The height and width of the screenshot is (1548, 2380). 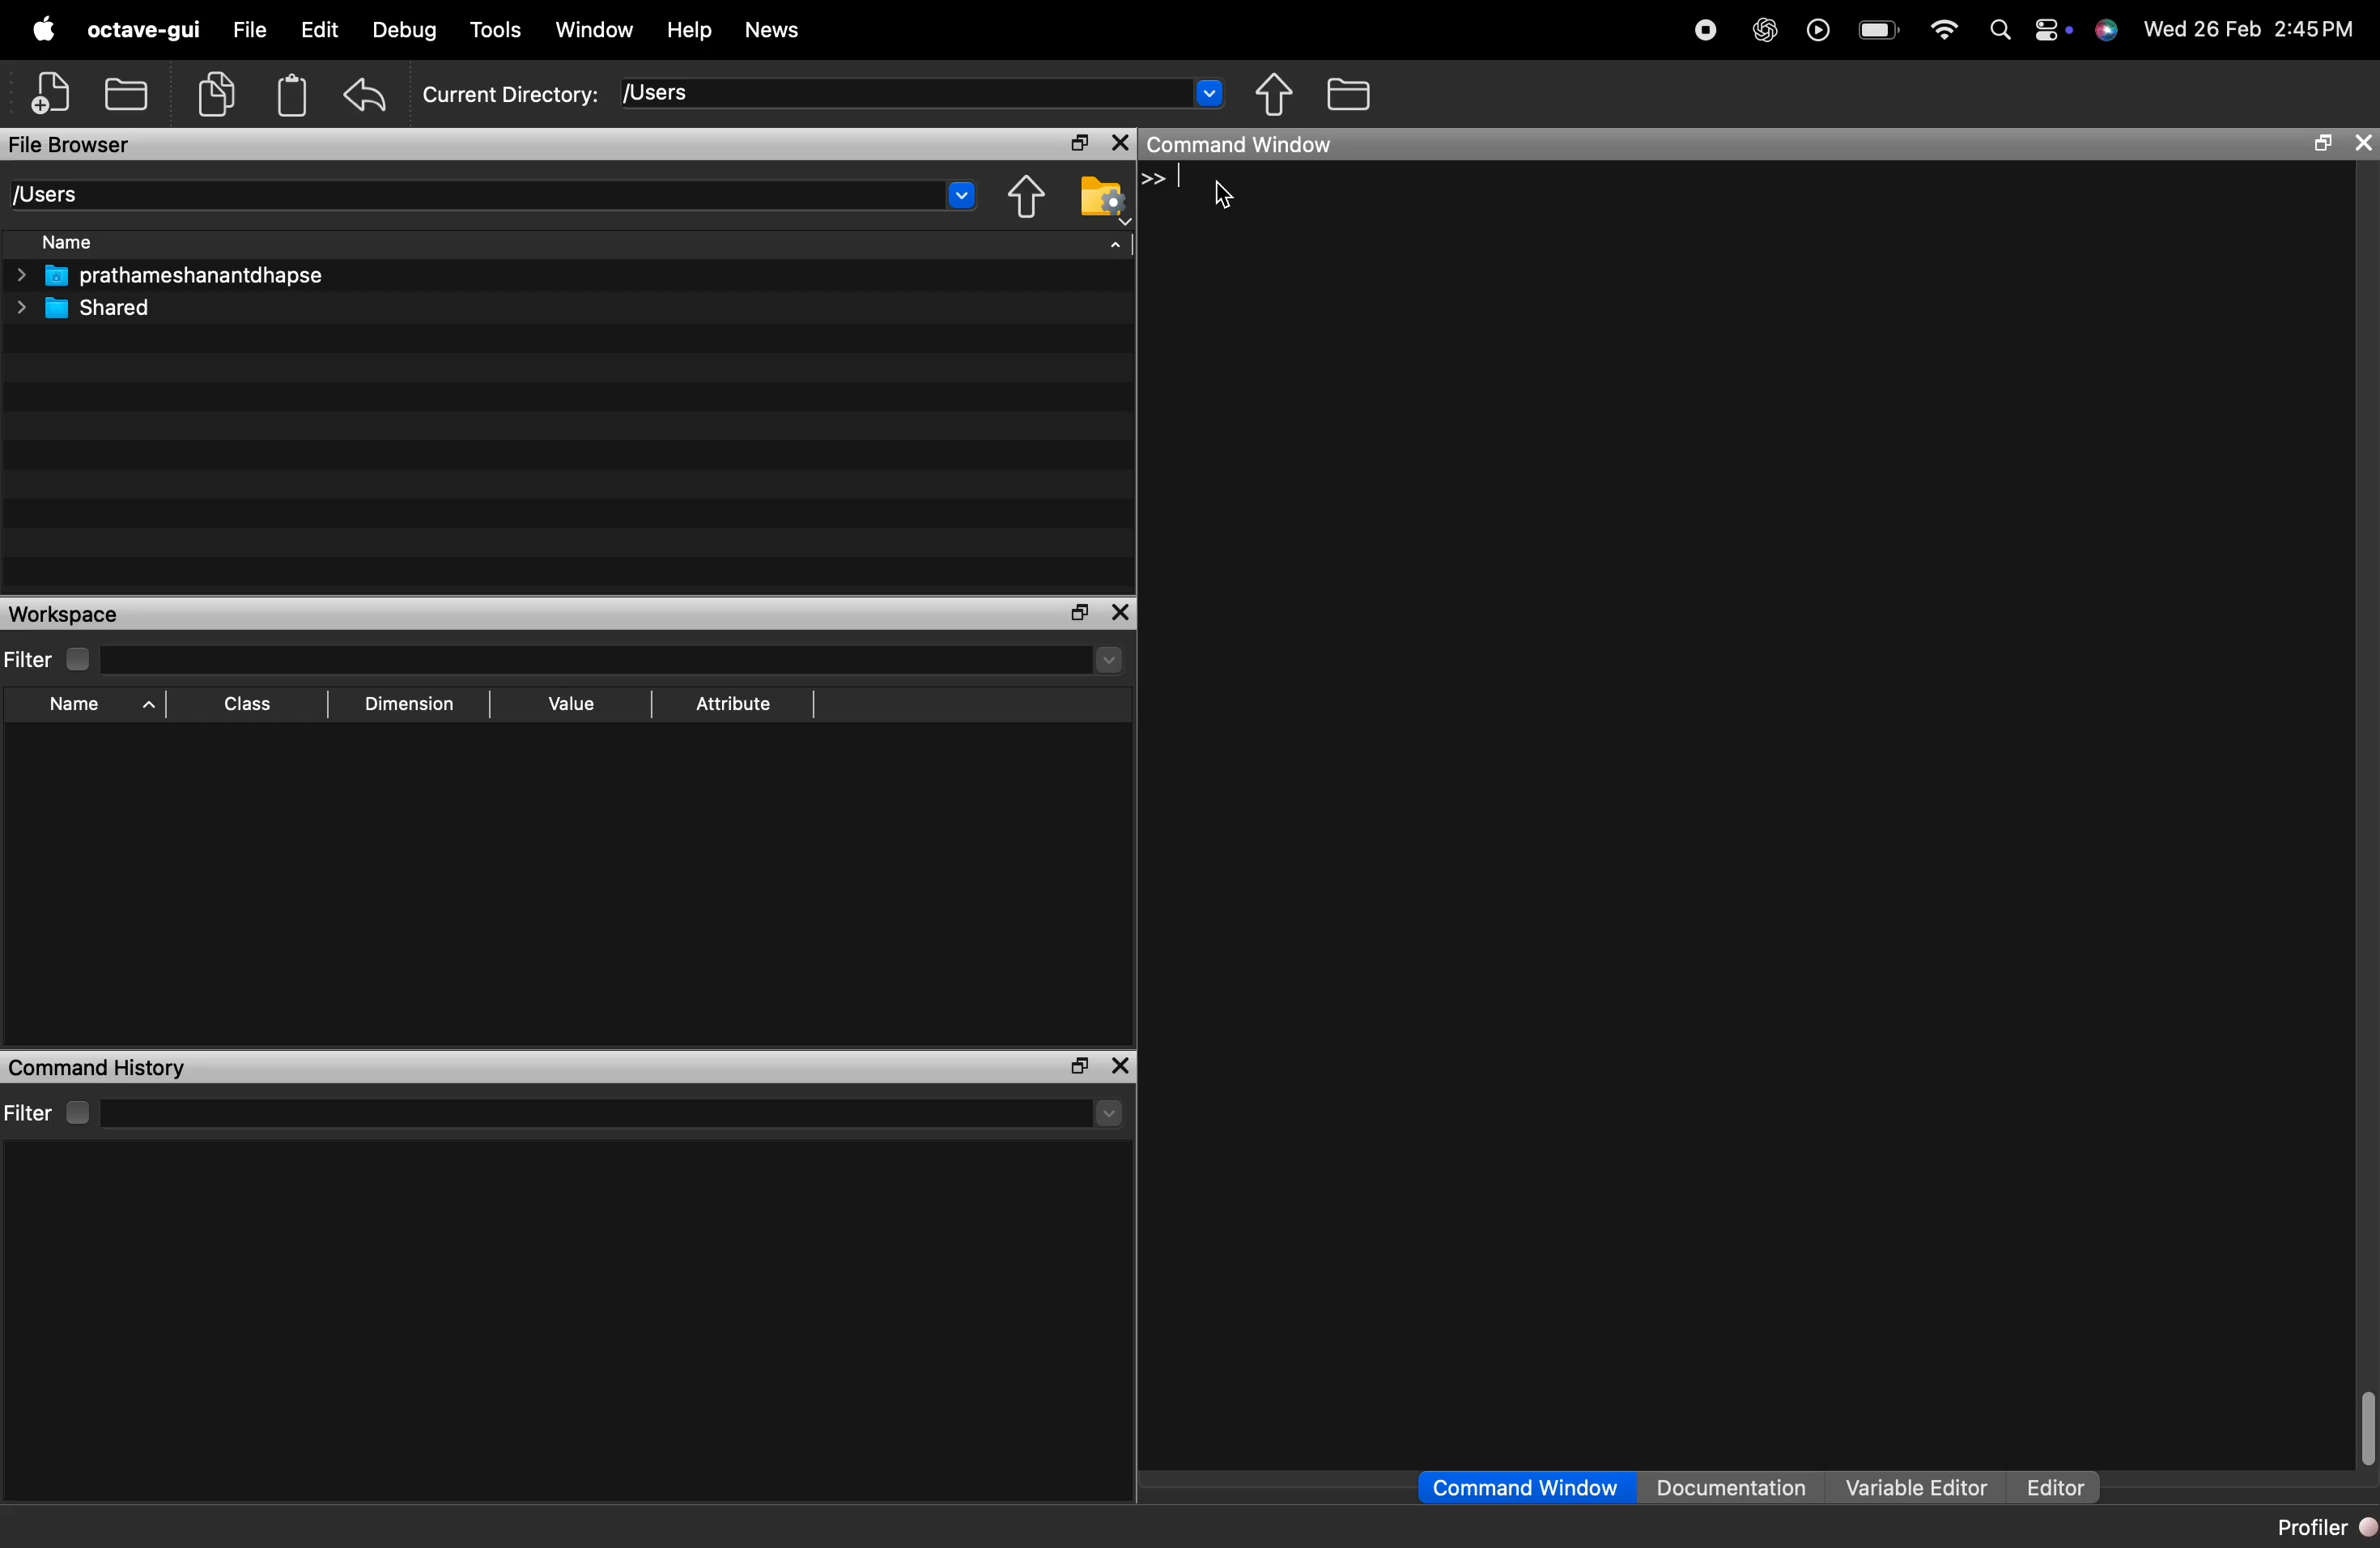 What do you see at coordinates (1275, 93) in the screenshot?
I see `move` at bounding box center [1275, 93].